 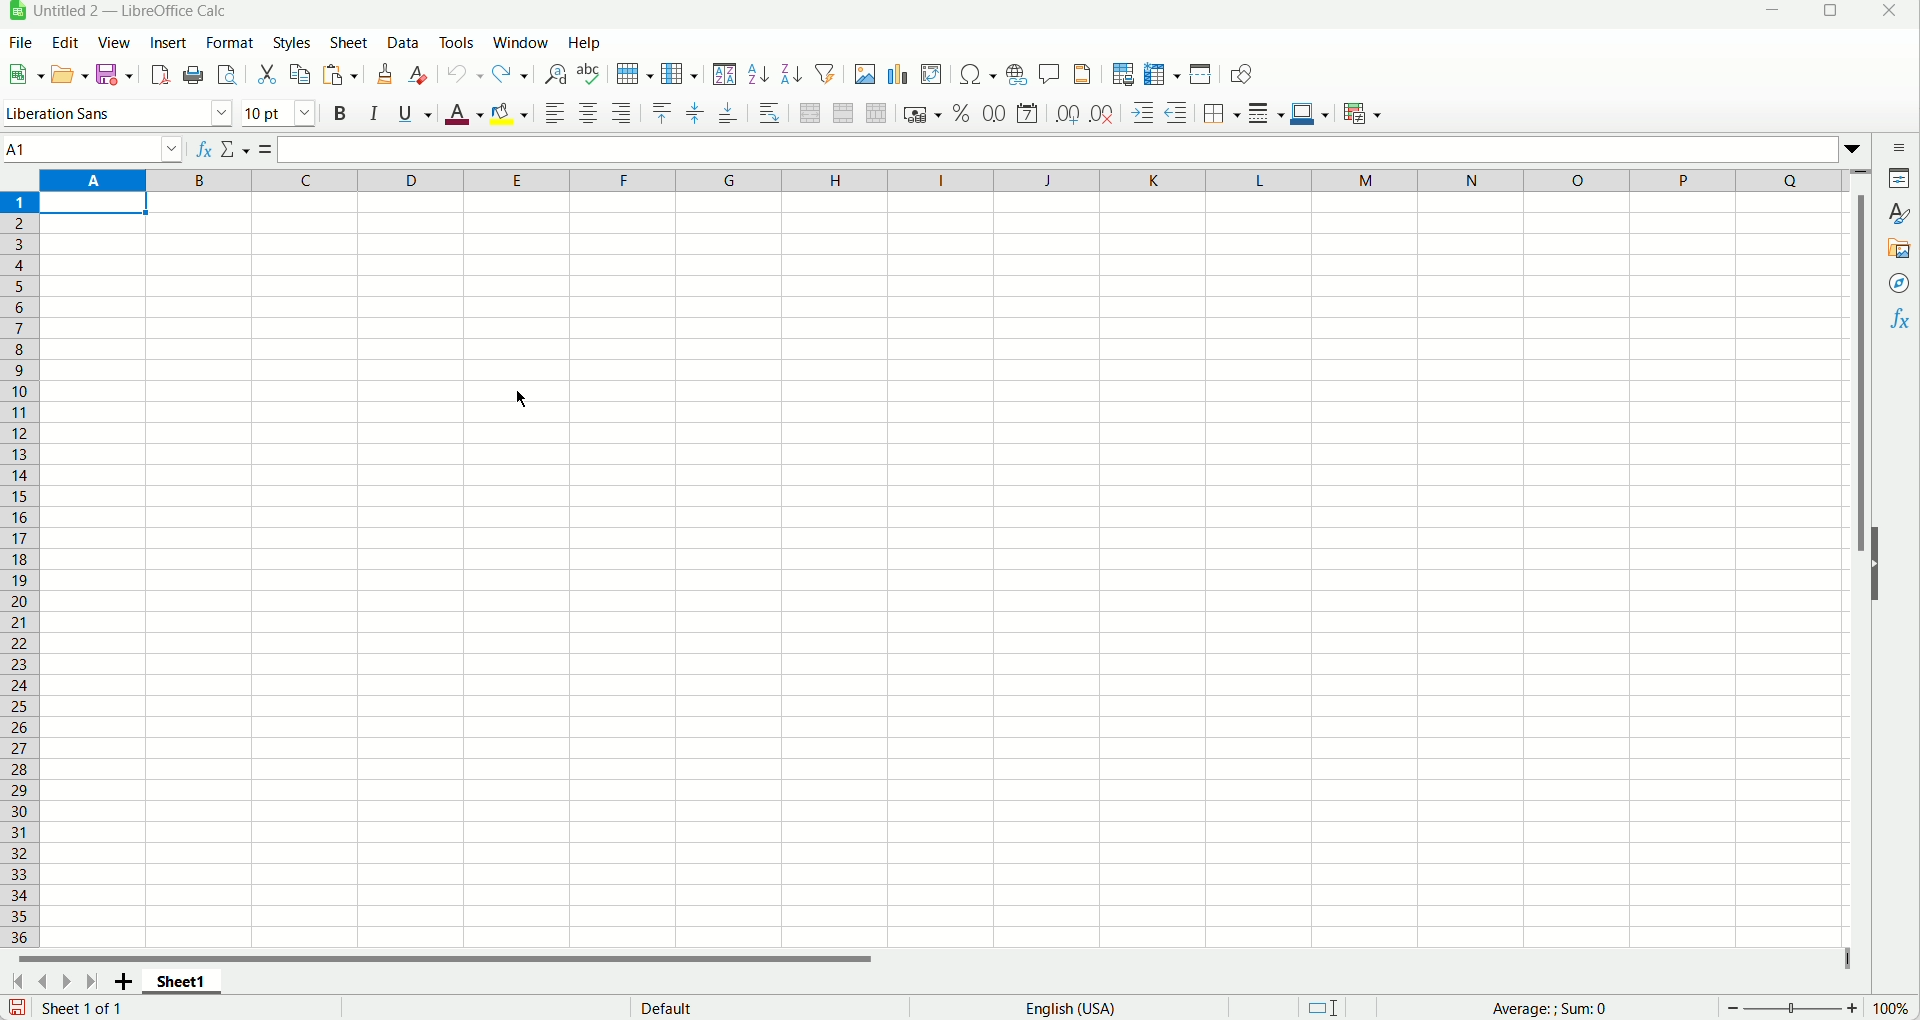 What do you see at coordinates (267, 74) in the screenshot?
I see `Cut` at bounding box center [267, 74].